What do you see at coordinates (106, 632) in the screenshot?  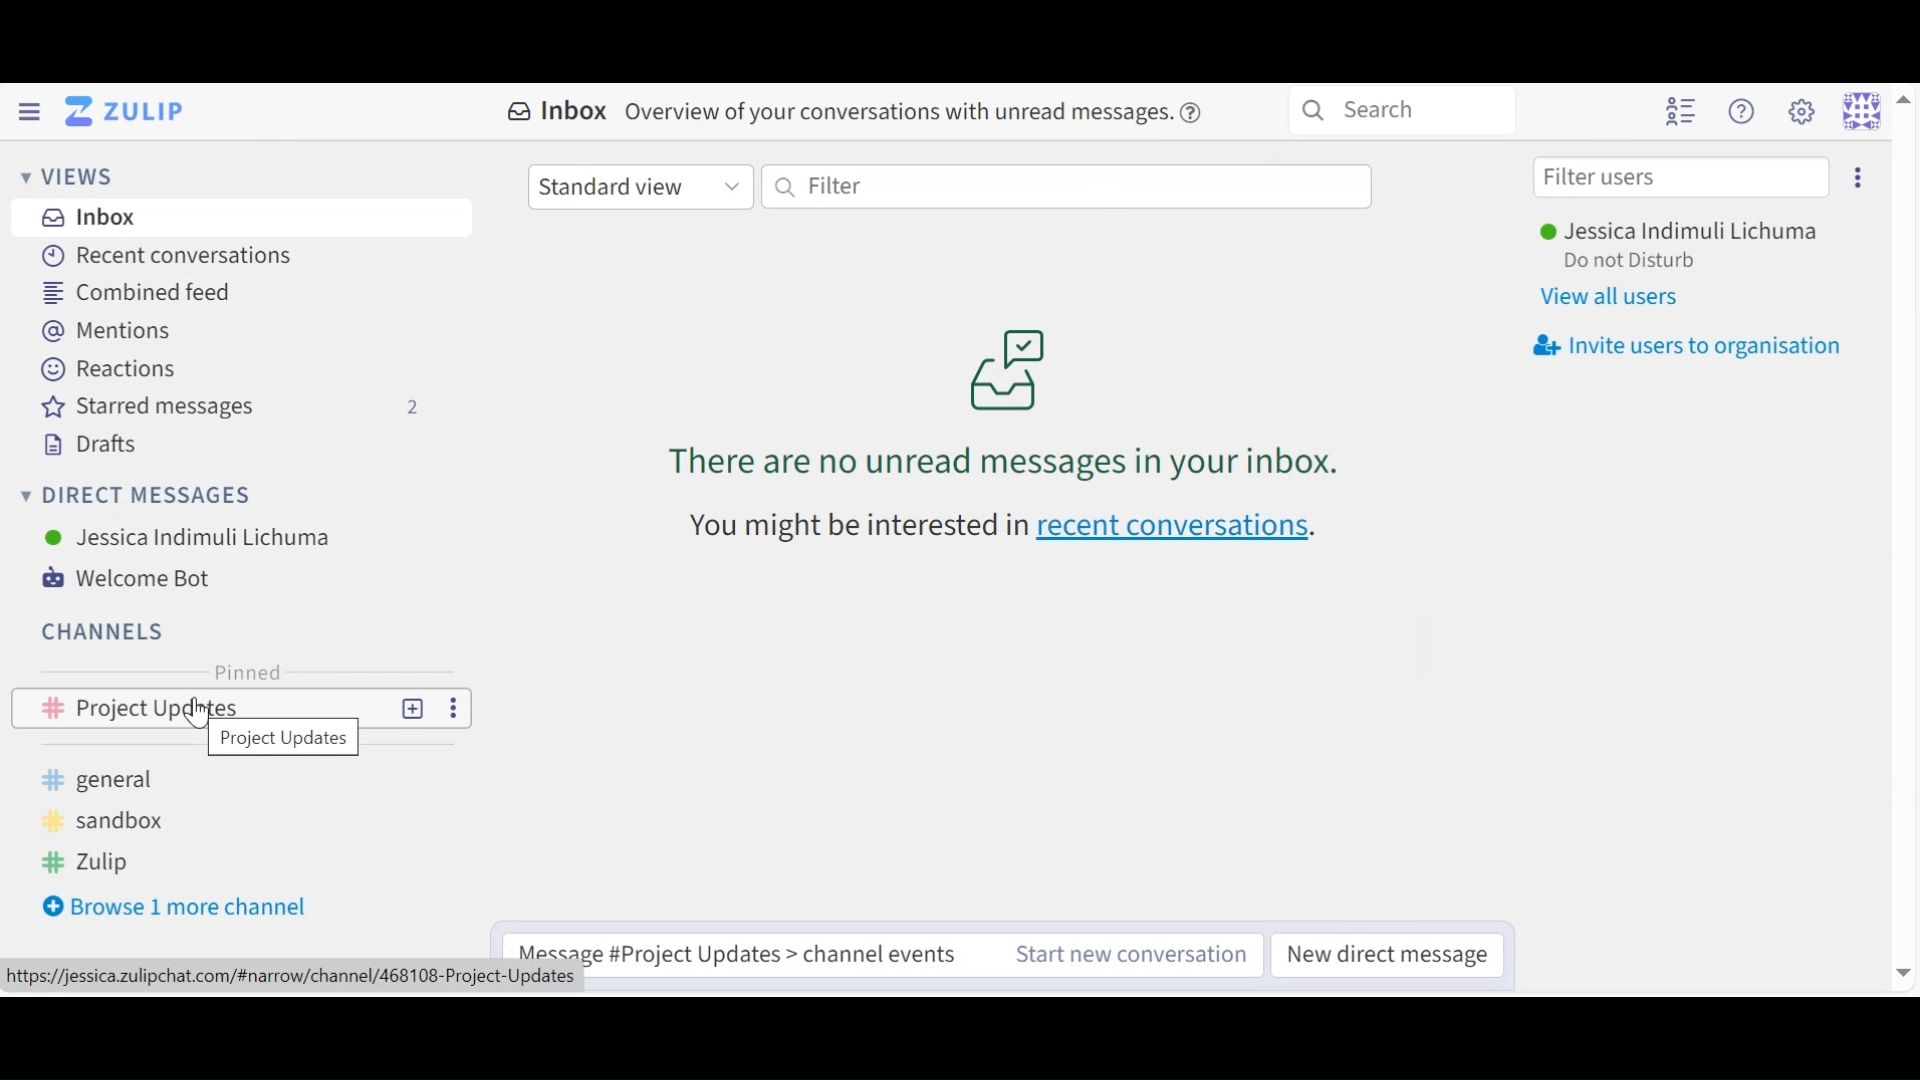 I see `Channels` at bounding box center [106, 632].